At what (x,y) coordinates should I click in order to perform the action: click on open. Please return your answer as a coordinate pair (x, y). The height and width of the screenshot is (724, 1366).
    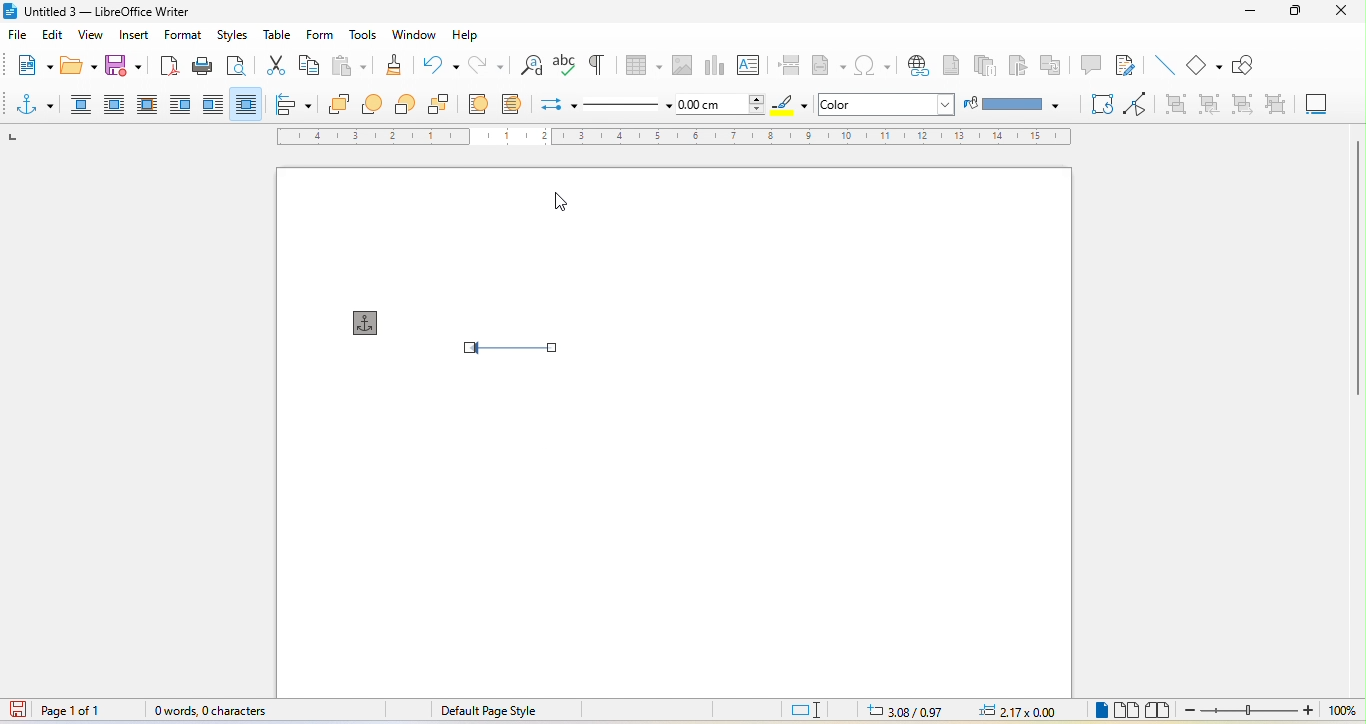
    Looking at the image, I should click on (75, 67).